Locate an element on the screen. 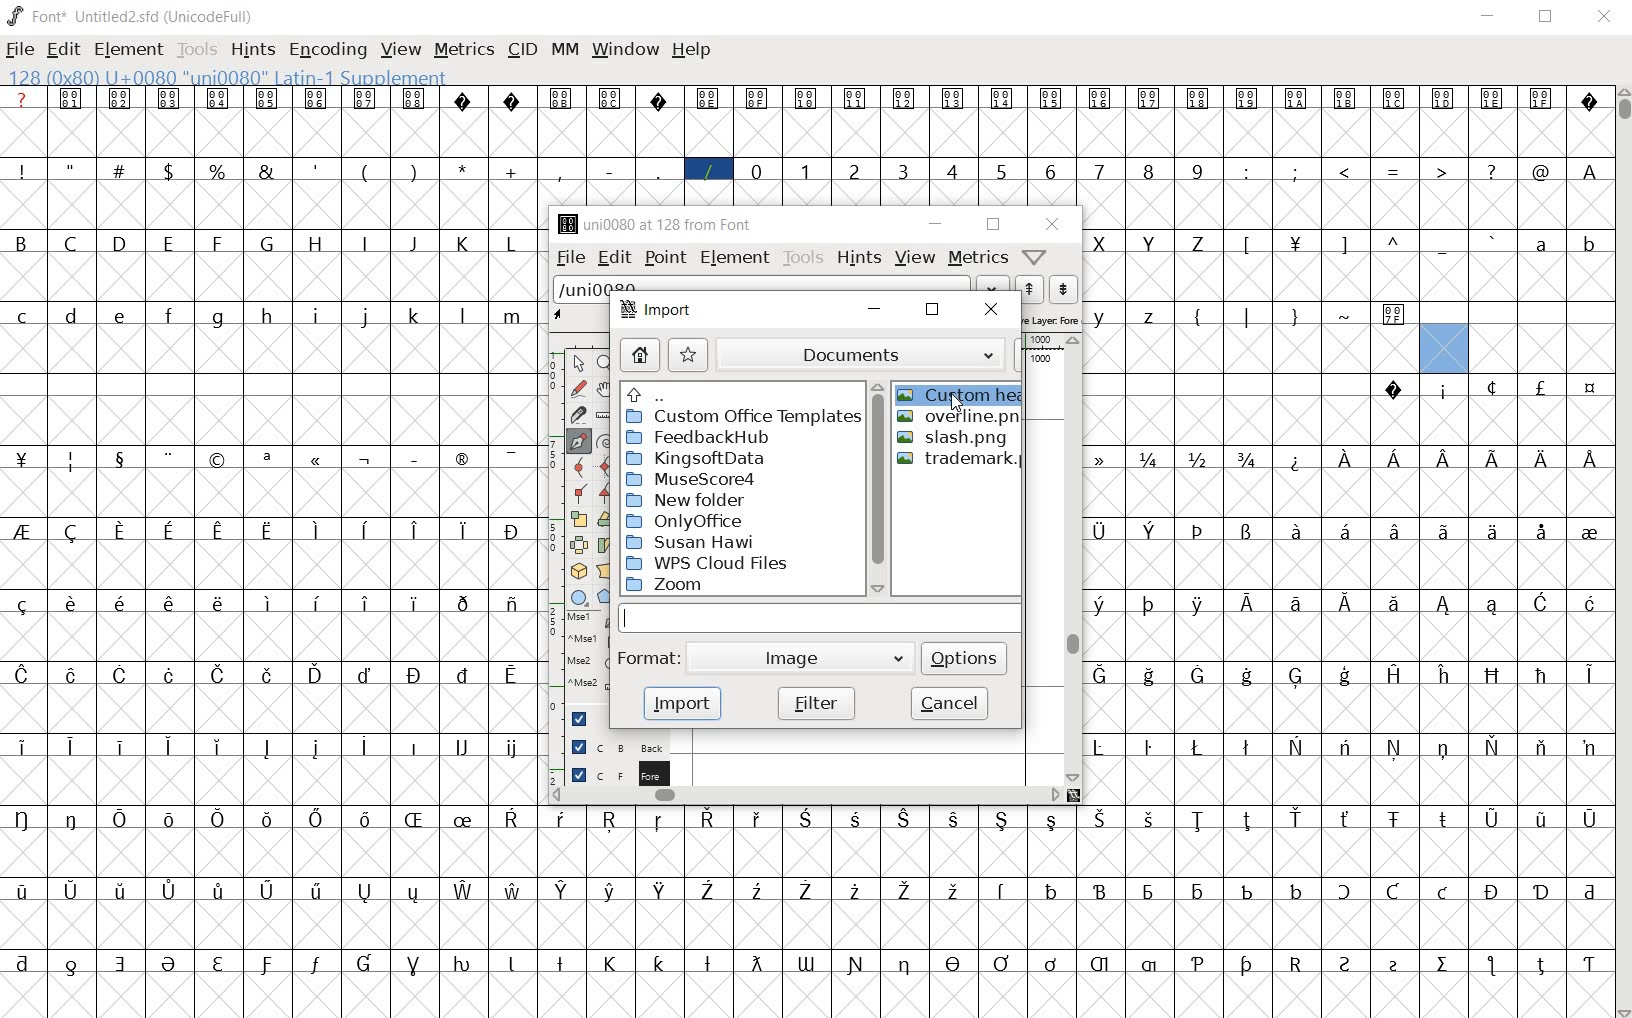 The image size is (1632, 1018). glyph is located at coordinates (1200, 531).